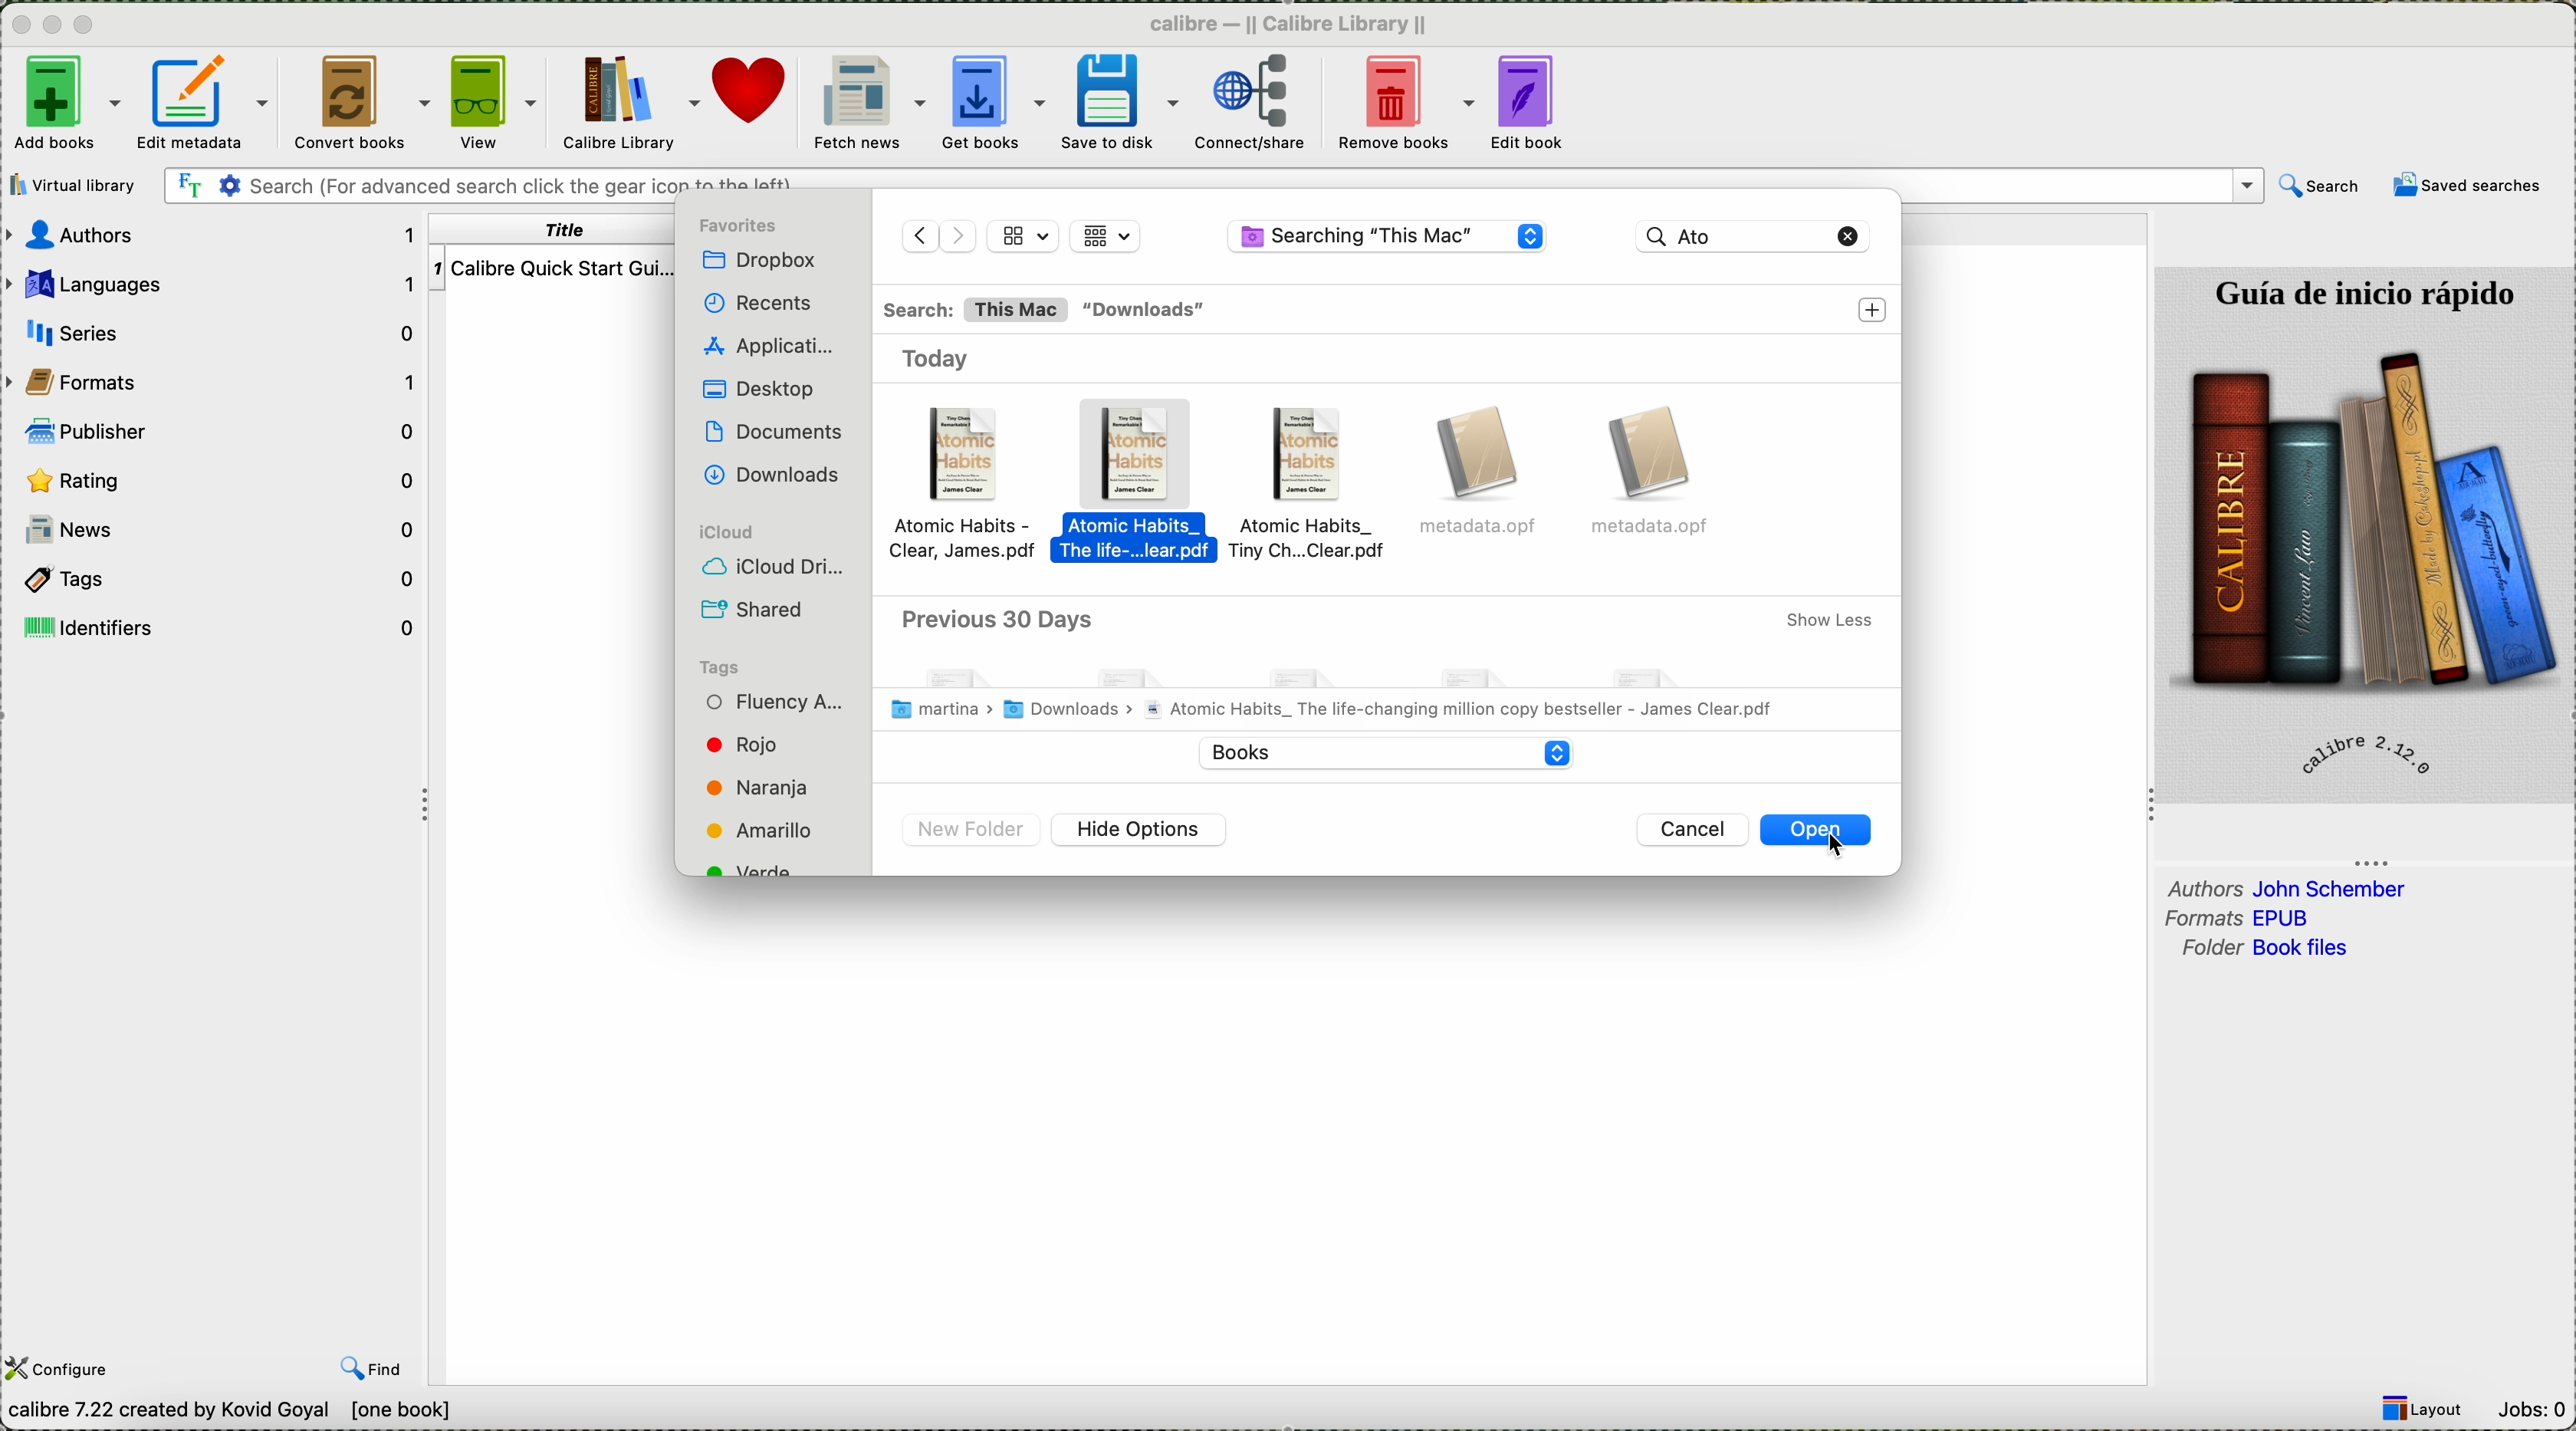 This screenshot has width=2576, height=1431. What do you see at coordinates (216, 531) in the screenshot?
I see `news` at bounding box center [216, 531].